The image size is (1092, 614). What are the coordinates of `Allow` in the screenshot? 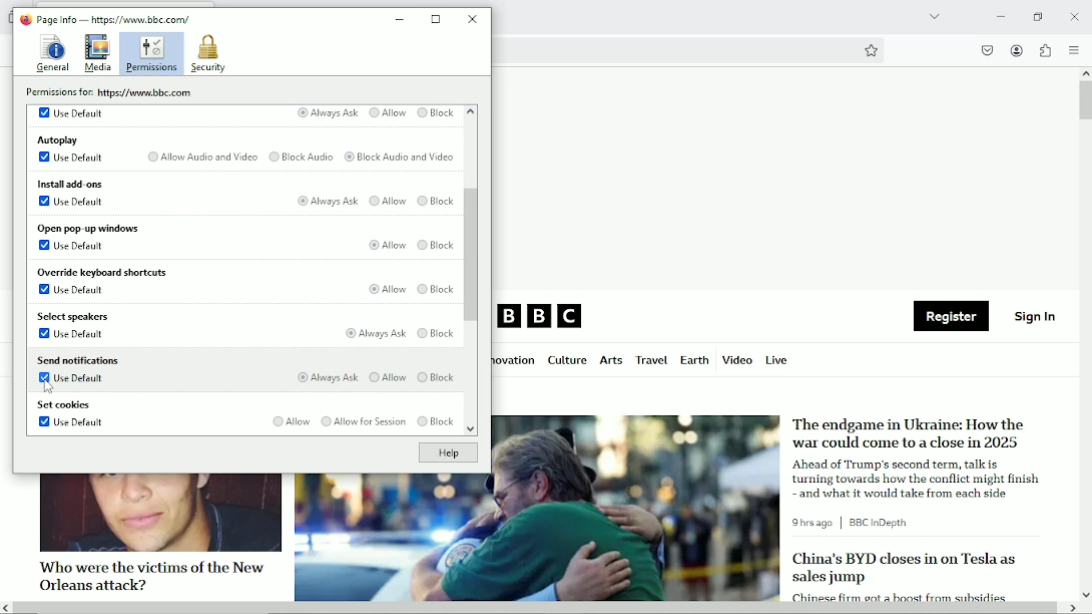 It's located at (387, 202).